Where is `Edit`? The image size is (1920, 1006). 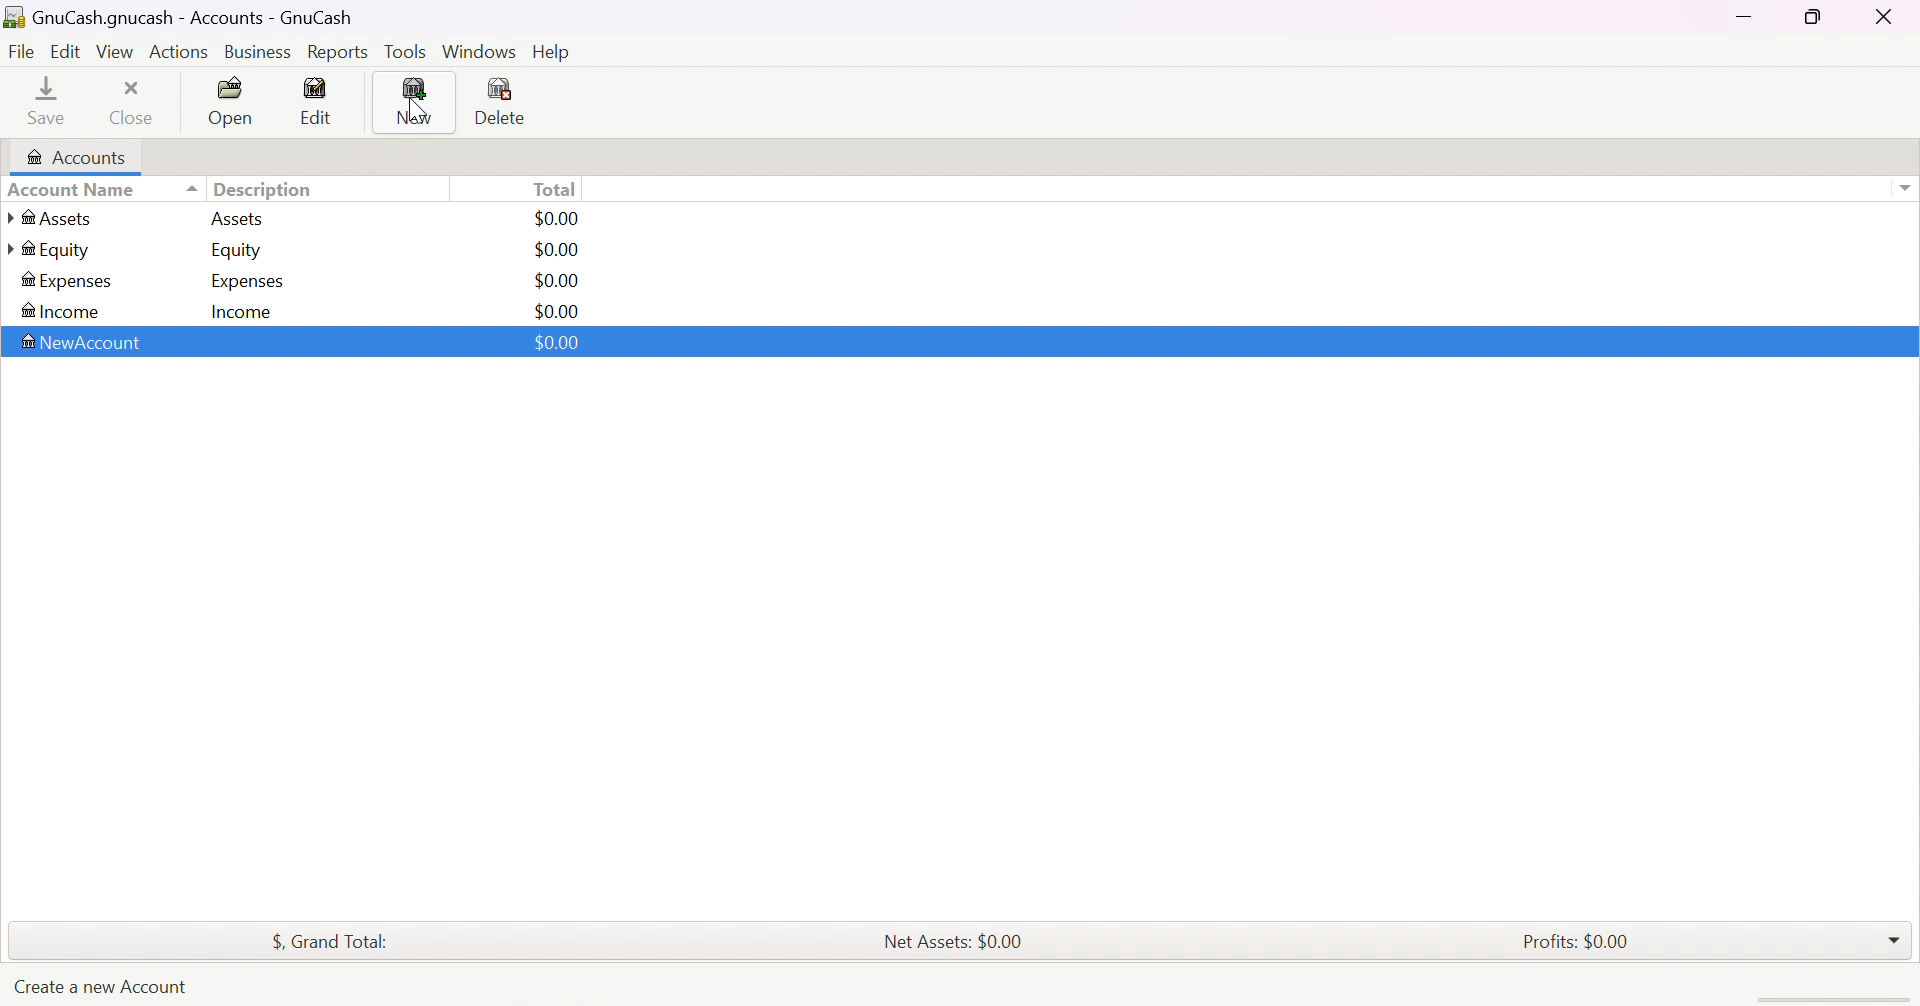 Edit is located at coordinates (316, 102).